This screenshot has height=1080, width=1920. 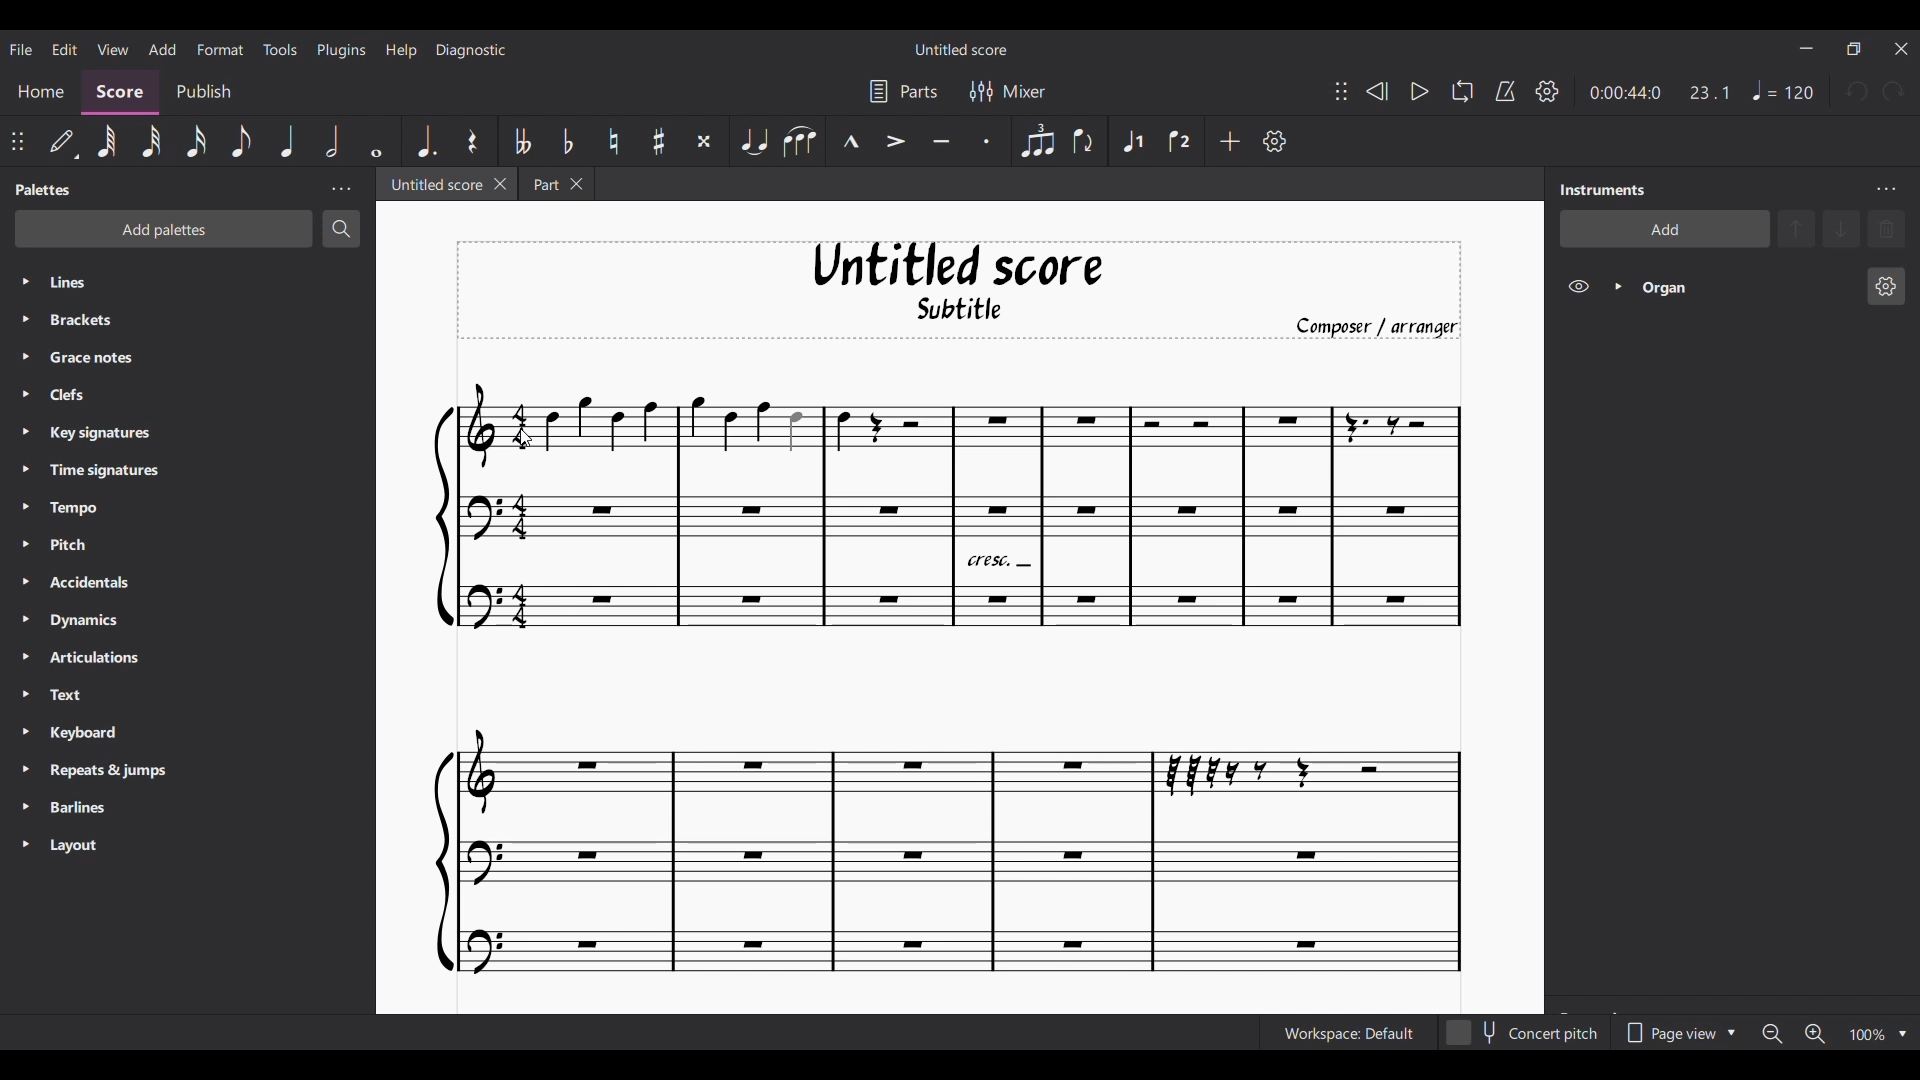 I want to click on Quarter note, so click(x=288, y=141).